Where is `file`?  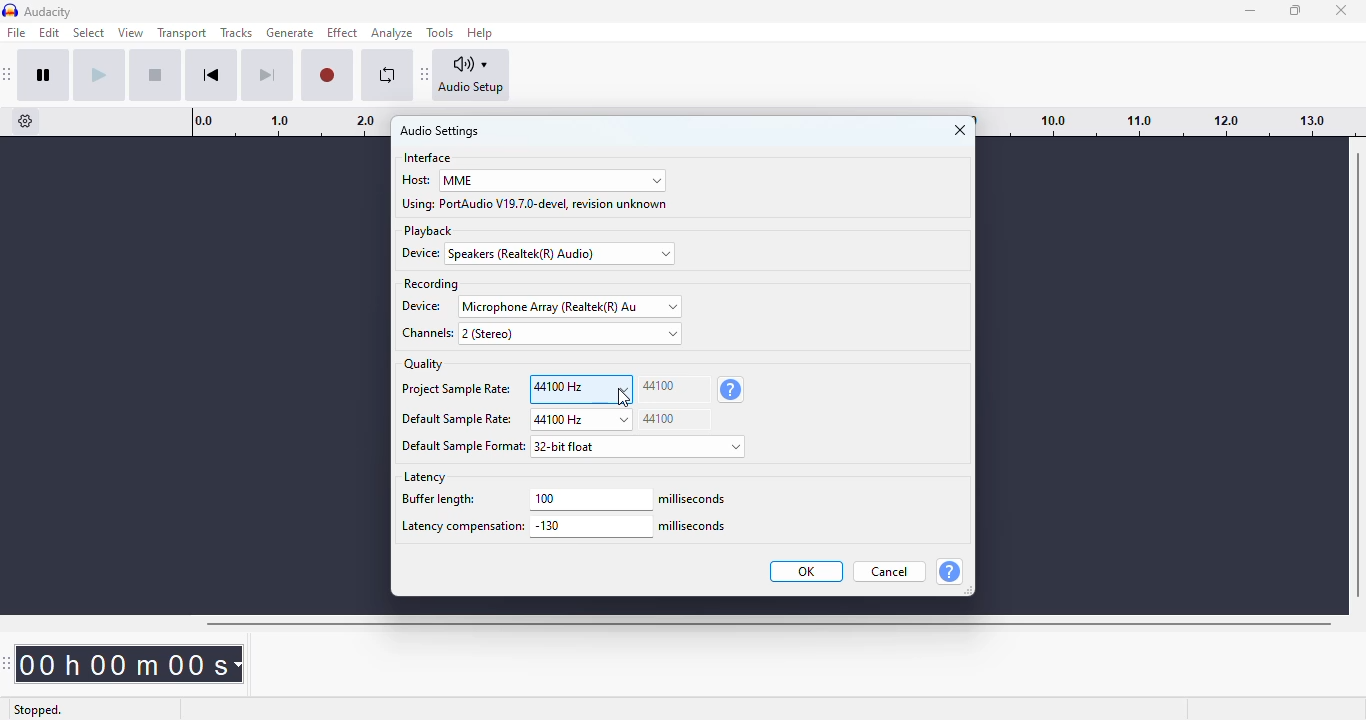 file is located at coordinates (17, 32).